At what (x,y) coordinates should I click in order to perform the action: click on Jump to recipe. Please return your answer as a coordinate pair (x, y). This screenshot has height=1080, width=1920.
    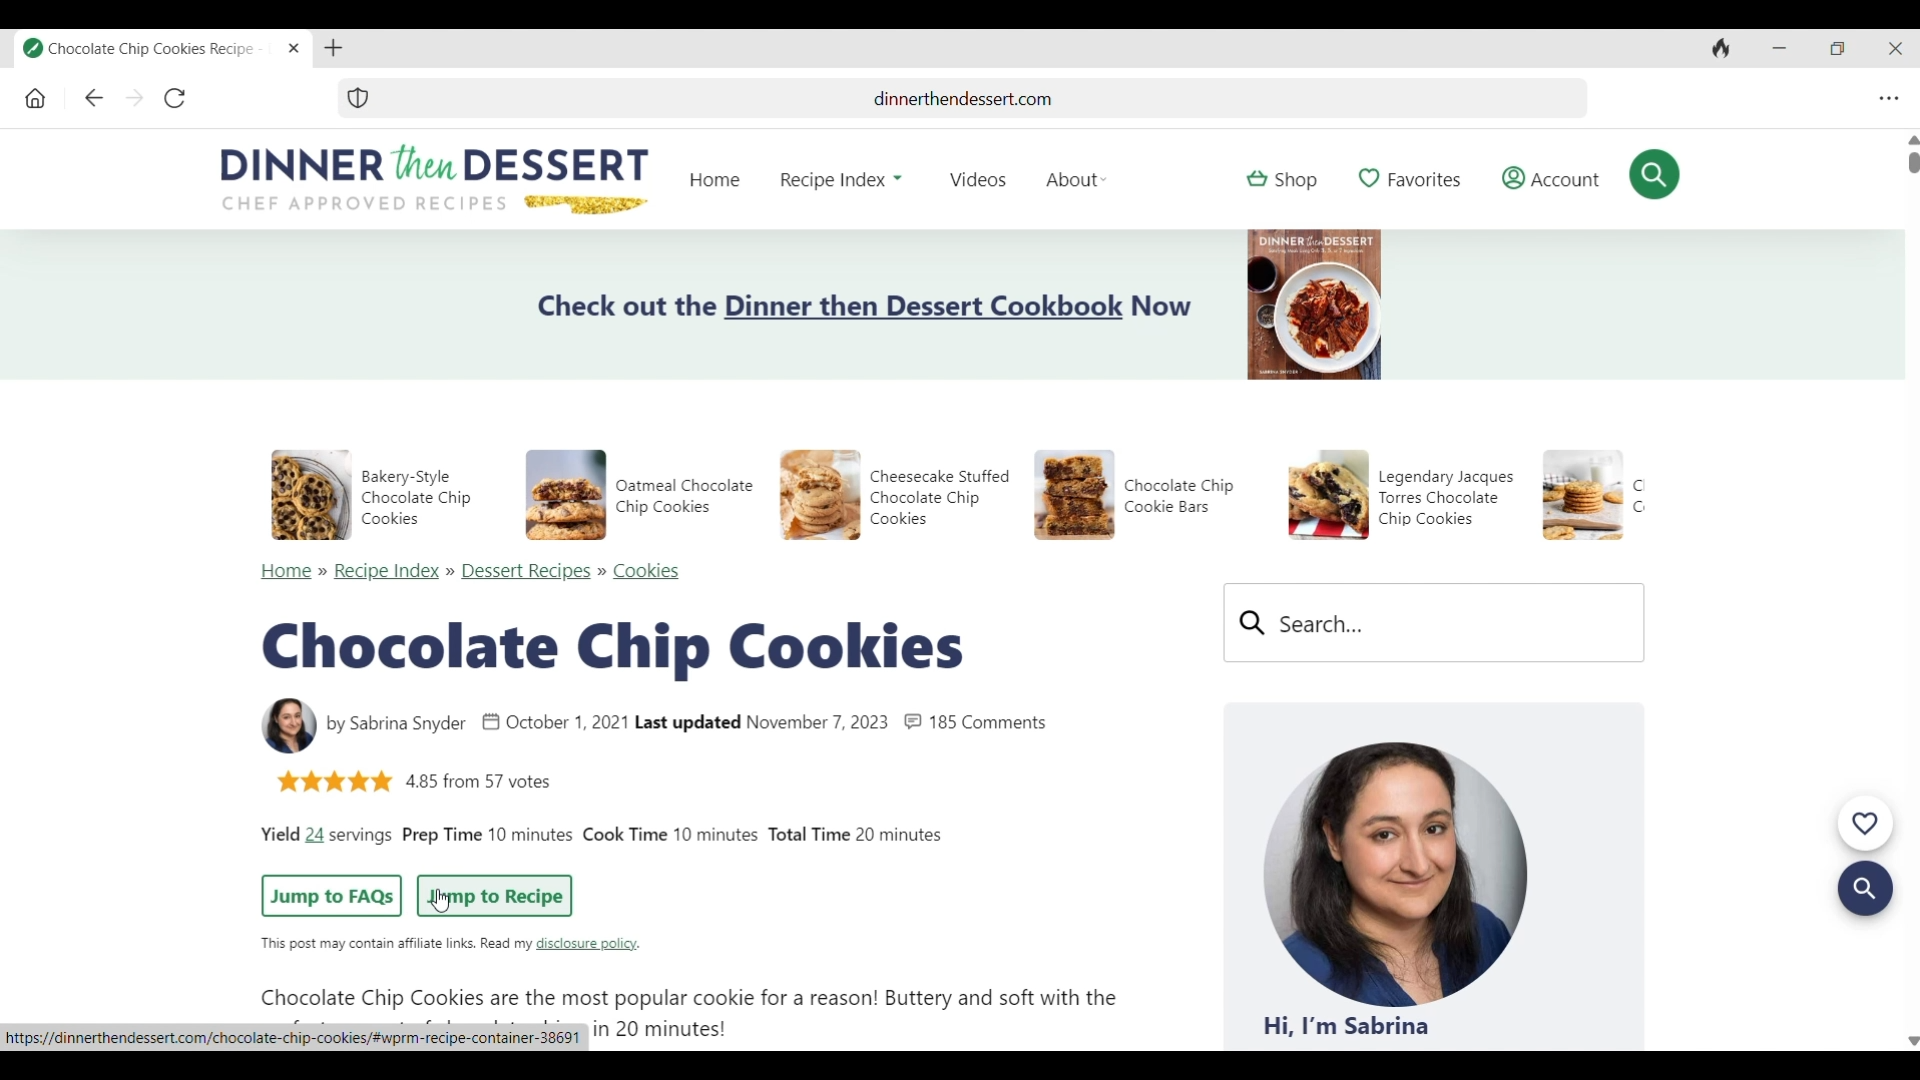
    Looking at the image, I should click on (494, 897).